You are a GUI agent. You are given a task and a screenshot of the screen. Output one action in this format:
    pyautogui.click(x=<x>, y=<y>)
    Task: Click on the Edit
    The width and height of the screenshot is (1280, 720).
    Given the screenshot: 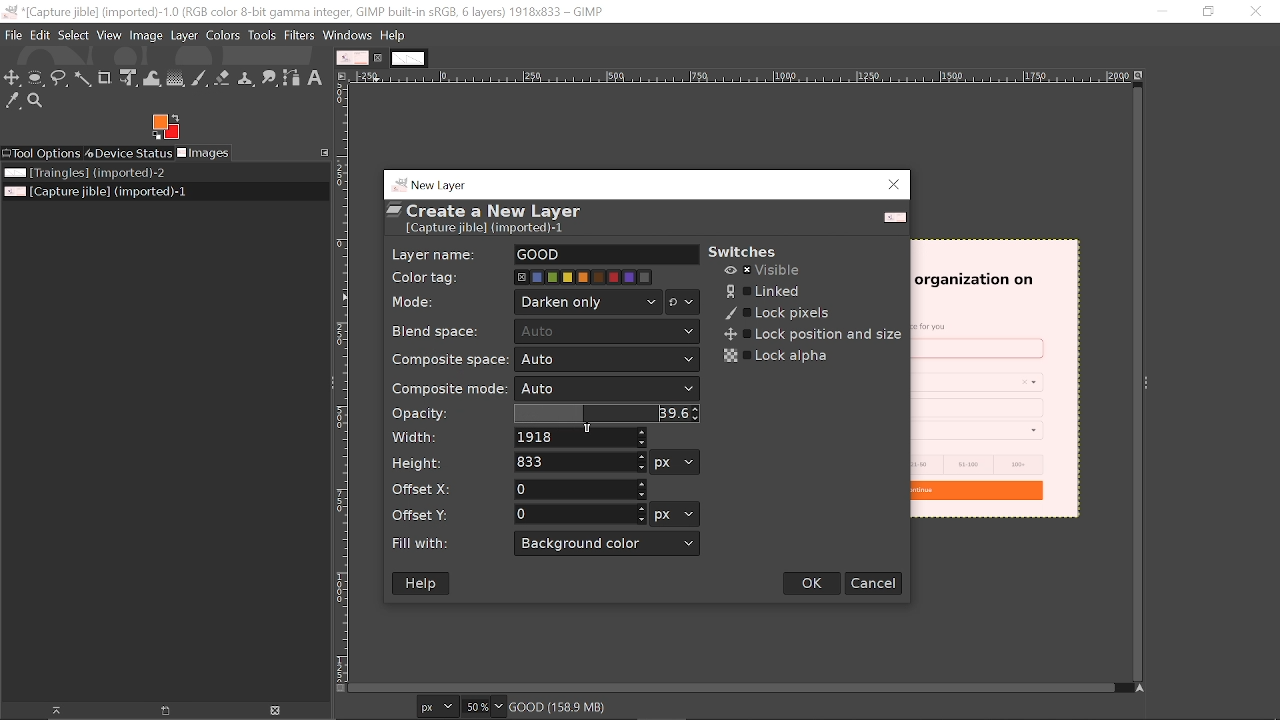 What is the action you would take?
    pyautogui.click(x=40, y=35)
    